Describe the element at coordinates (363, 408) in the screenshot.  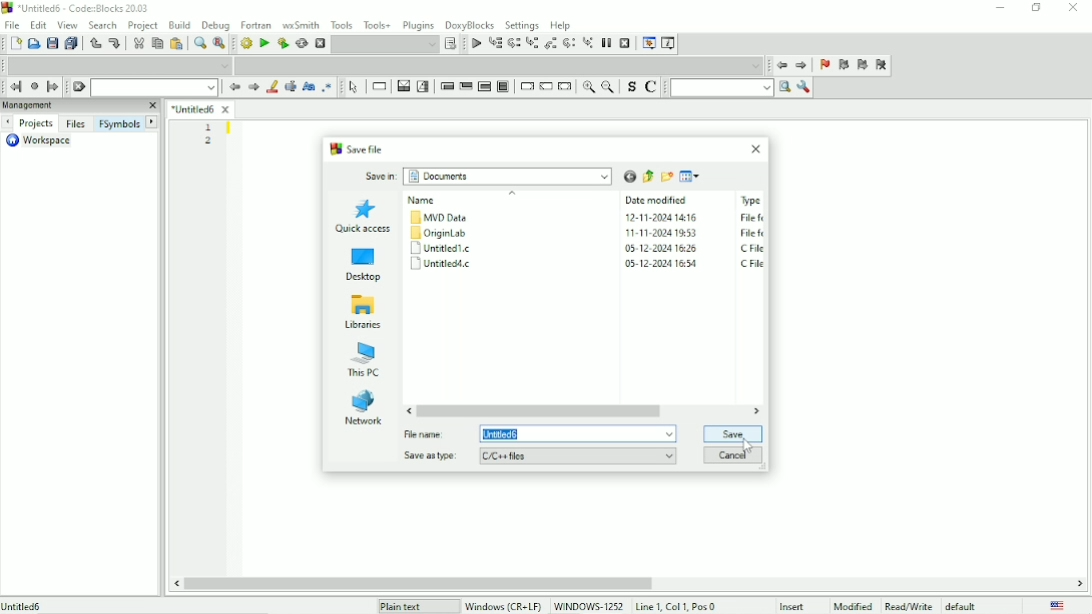
I see `Network` at that location.